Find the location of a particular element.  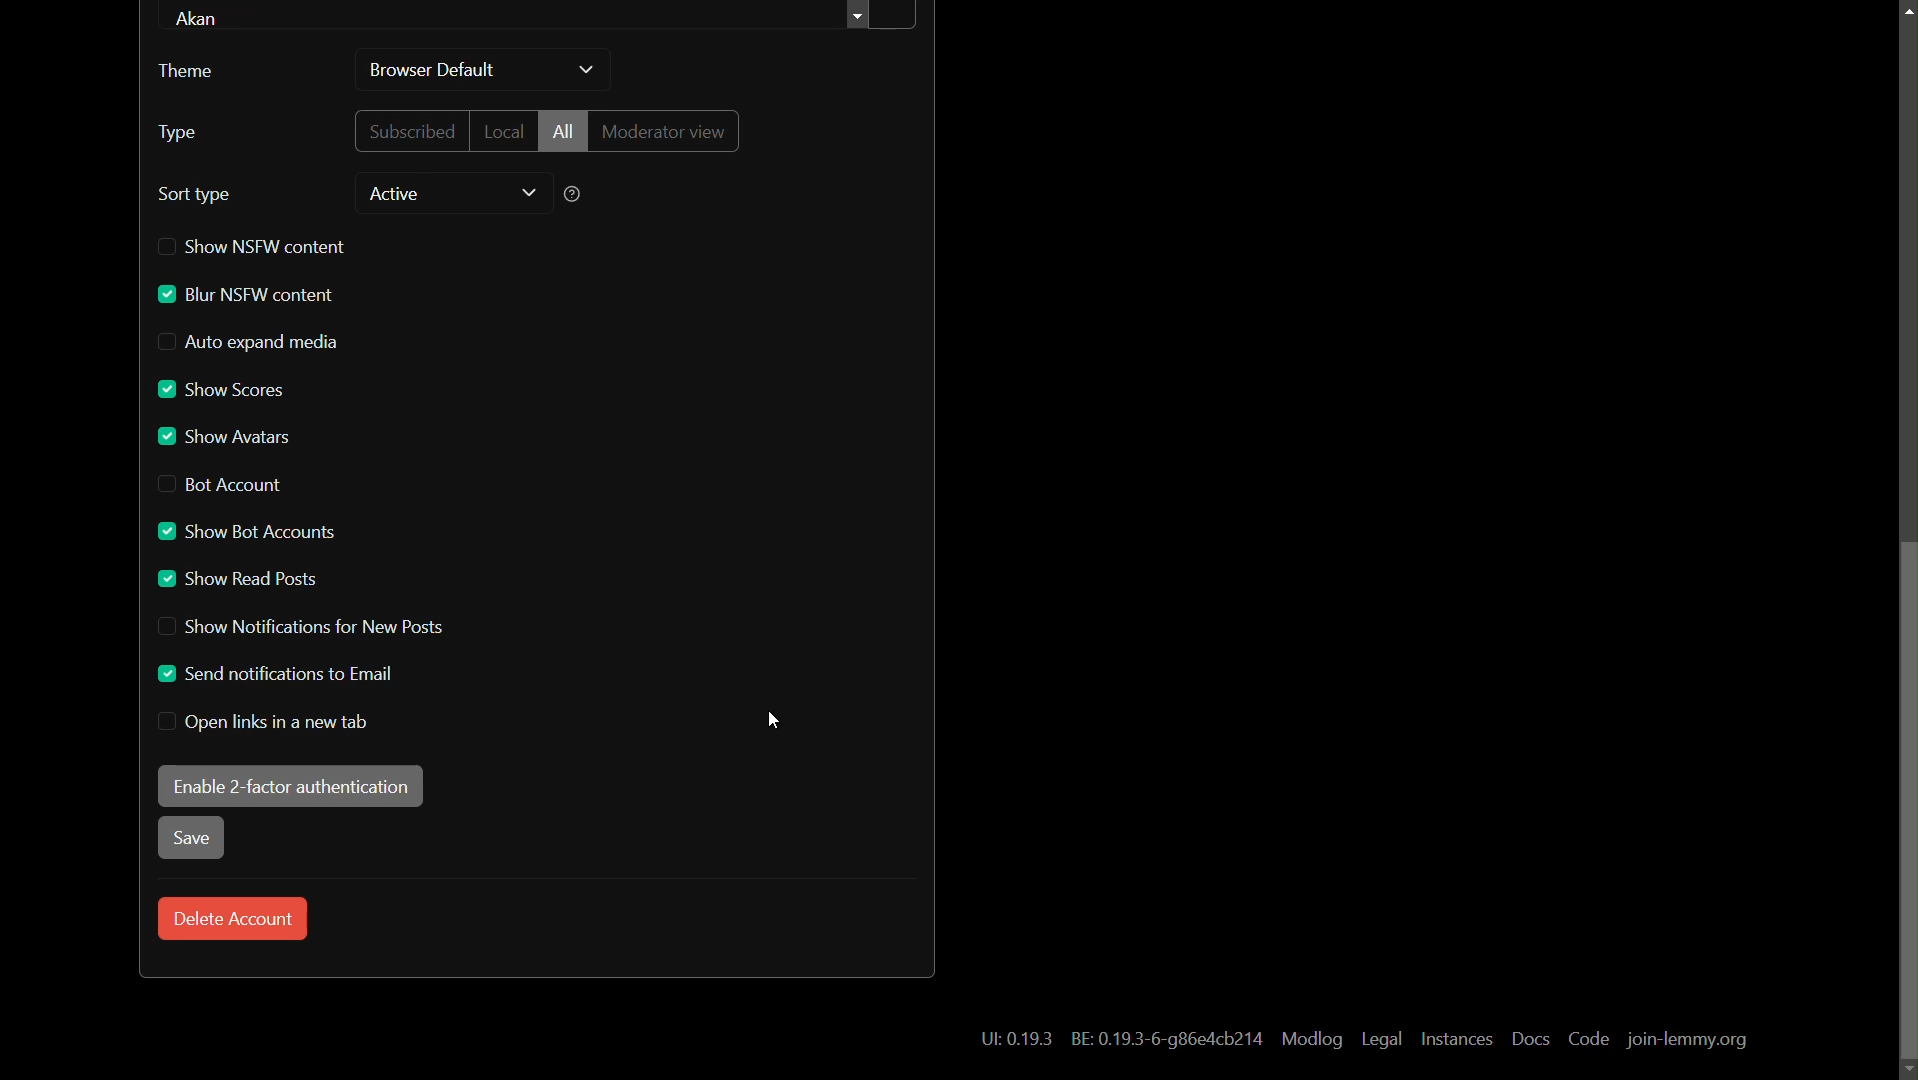

show avatars is located at coordinates (224, 437).